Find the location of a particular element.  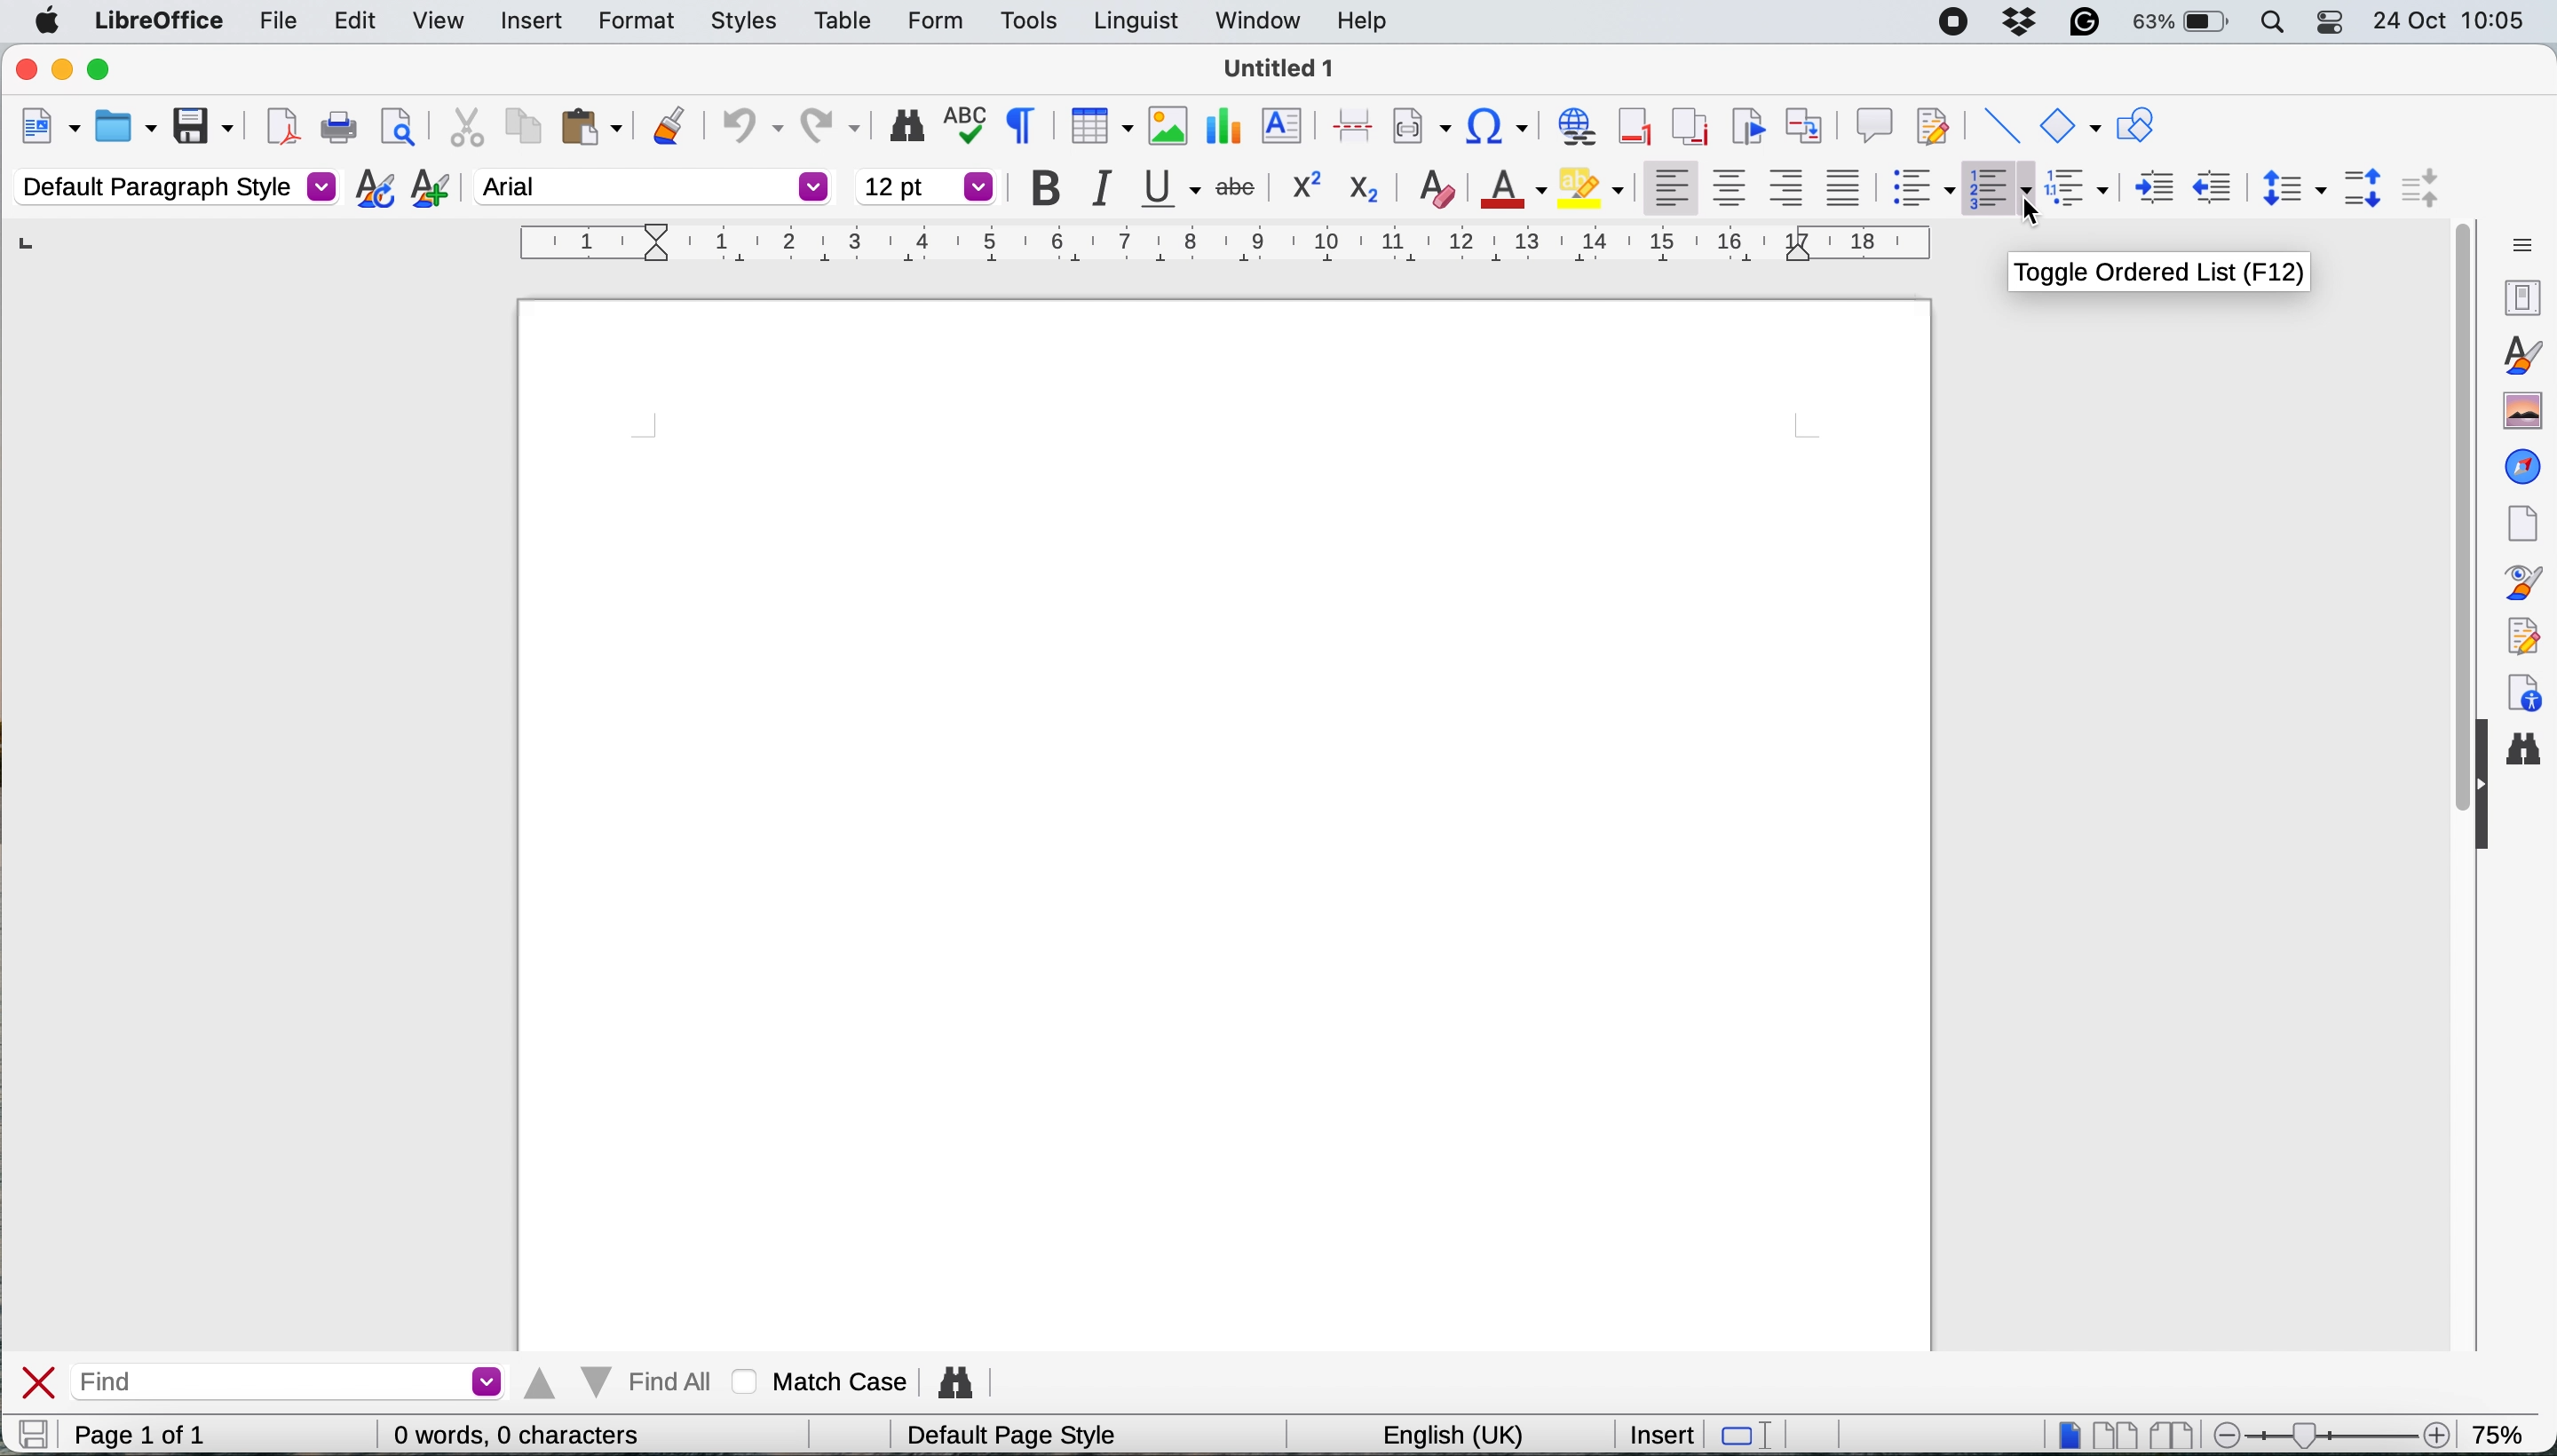

match case is located at coordinates (825, 1381).